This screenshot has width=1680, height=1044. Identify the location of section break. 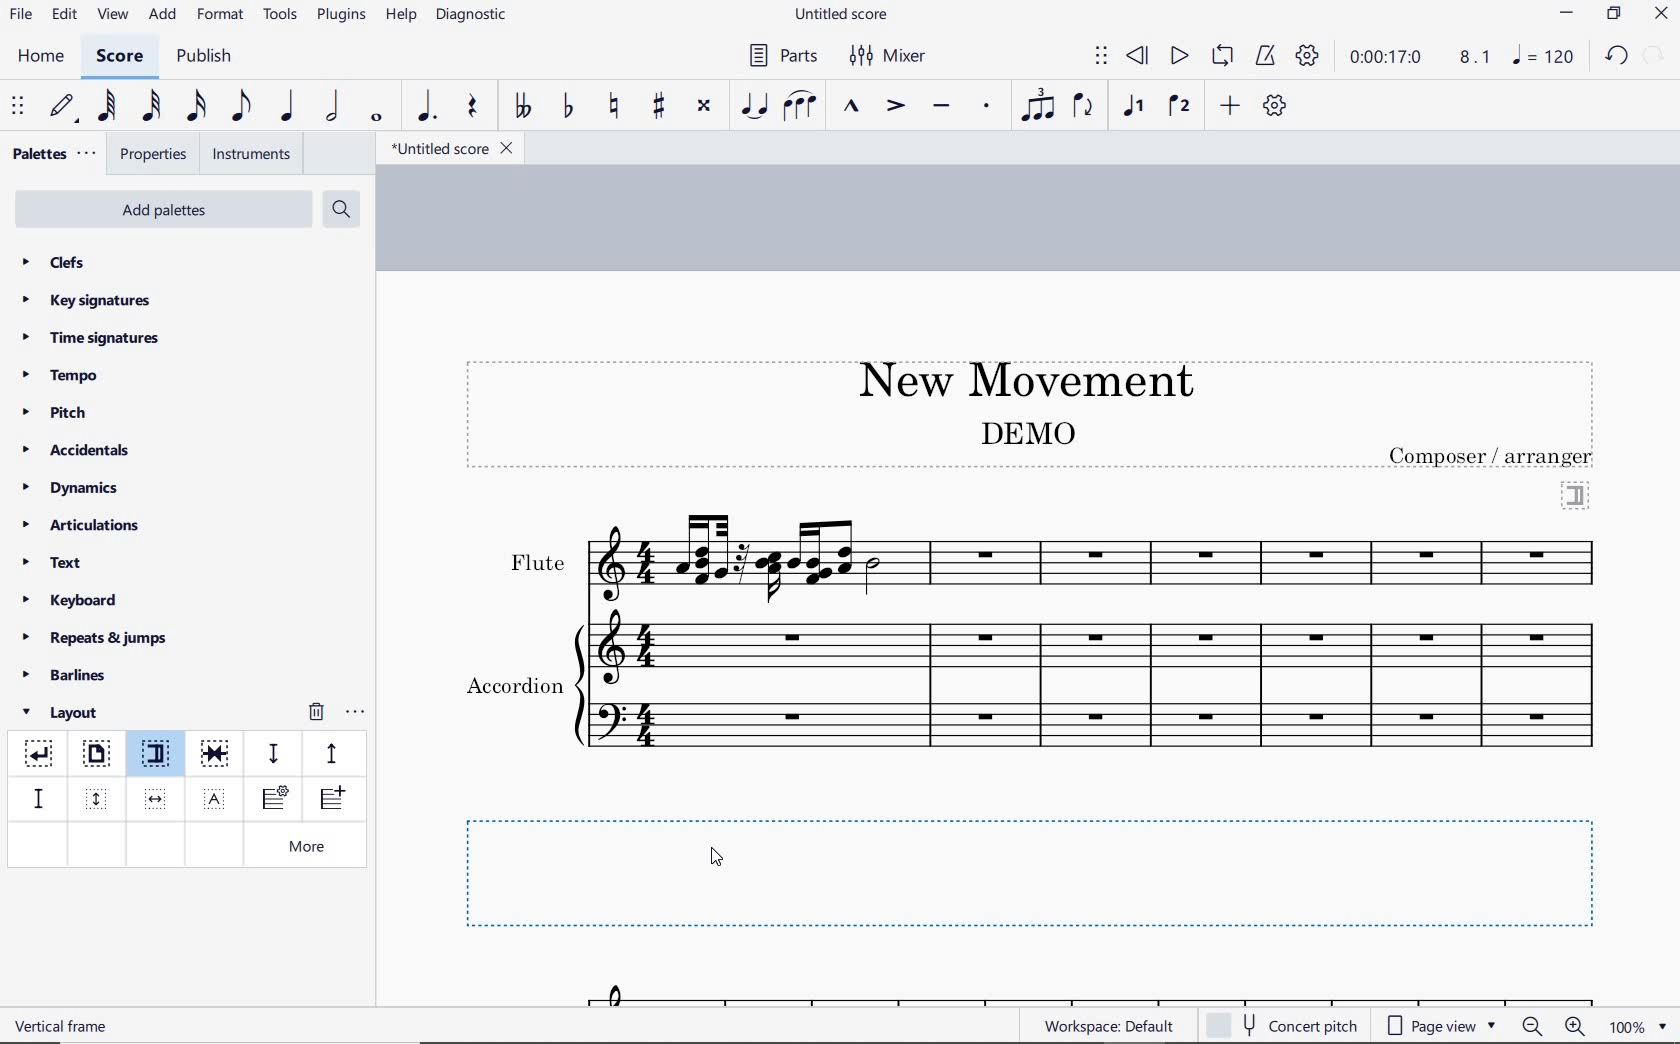
(1576, 493).